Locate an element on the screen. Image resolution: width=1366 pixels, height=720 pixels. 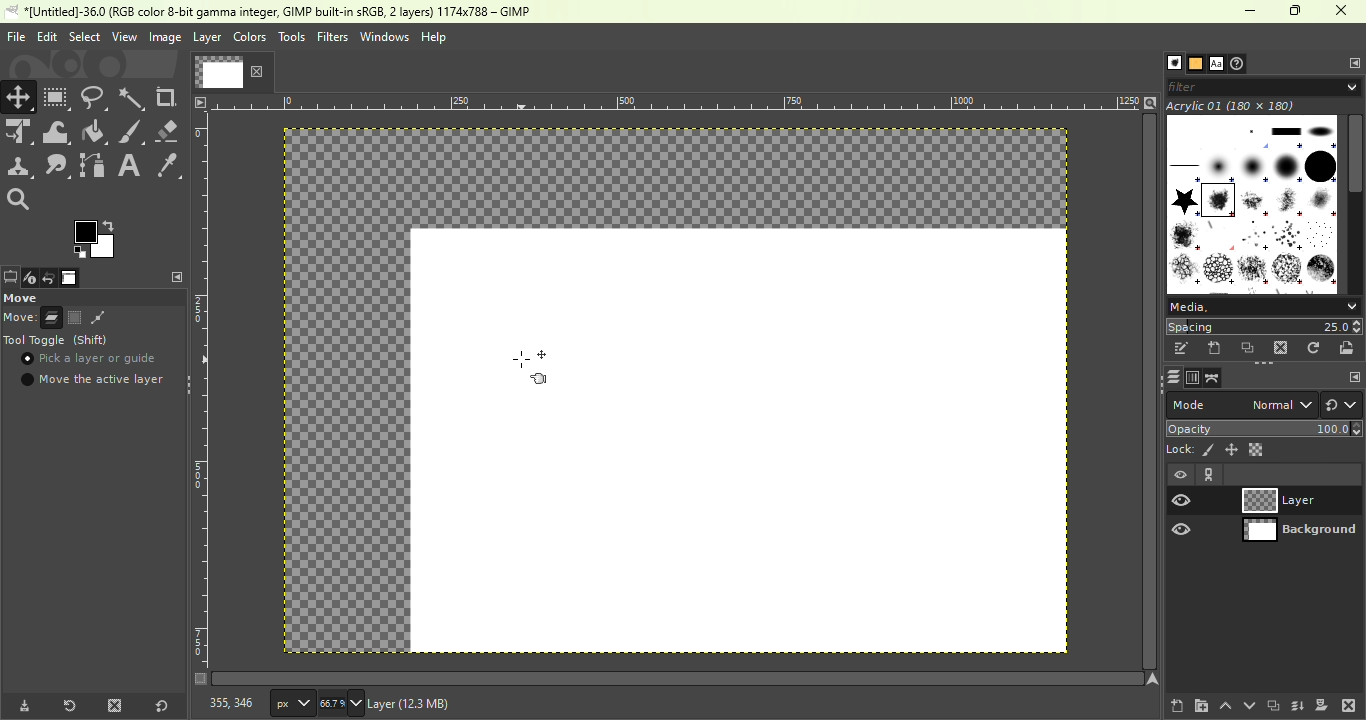
Horizontal scrollbar is located at coordinates (1150, 392).